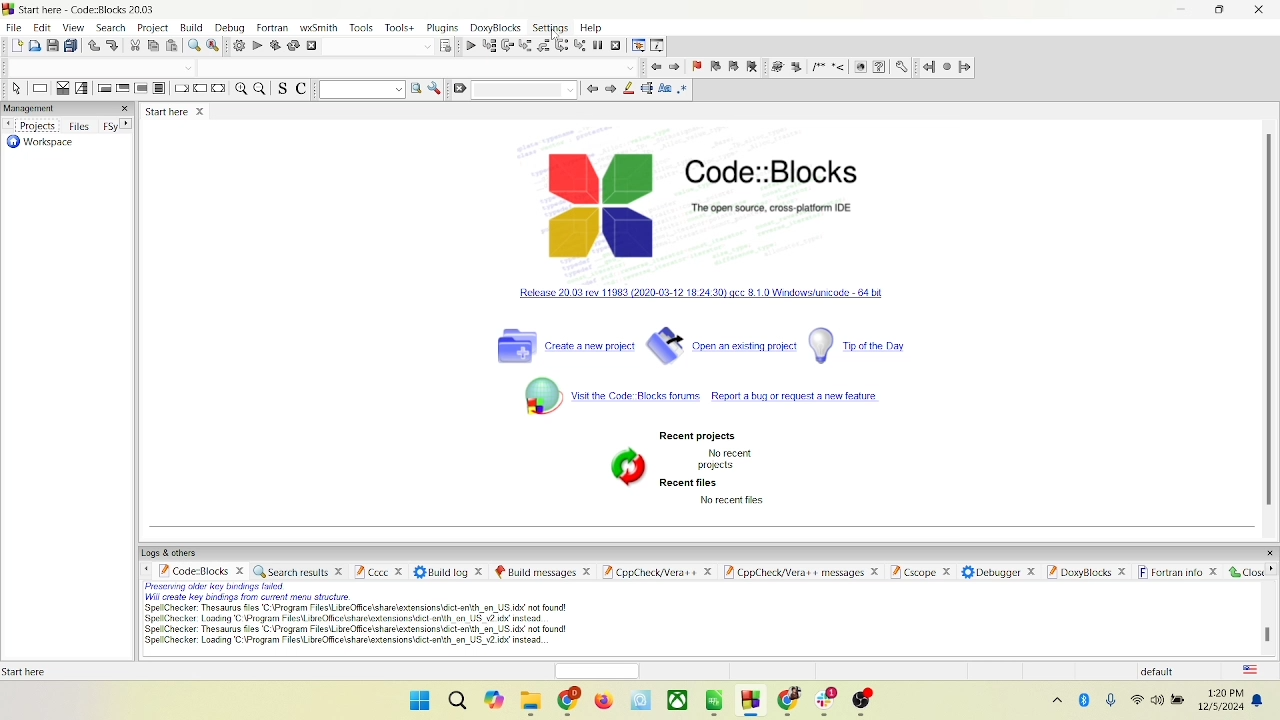 The image size is (1280, 720). What do you see at coordinates (191, 29) in the screenshot?
I see `build` at bounding box center [191, 29].